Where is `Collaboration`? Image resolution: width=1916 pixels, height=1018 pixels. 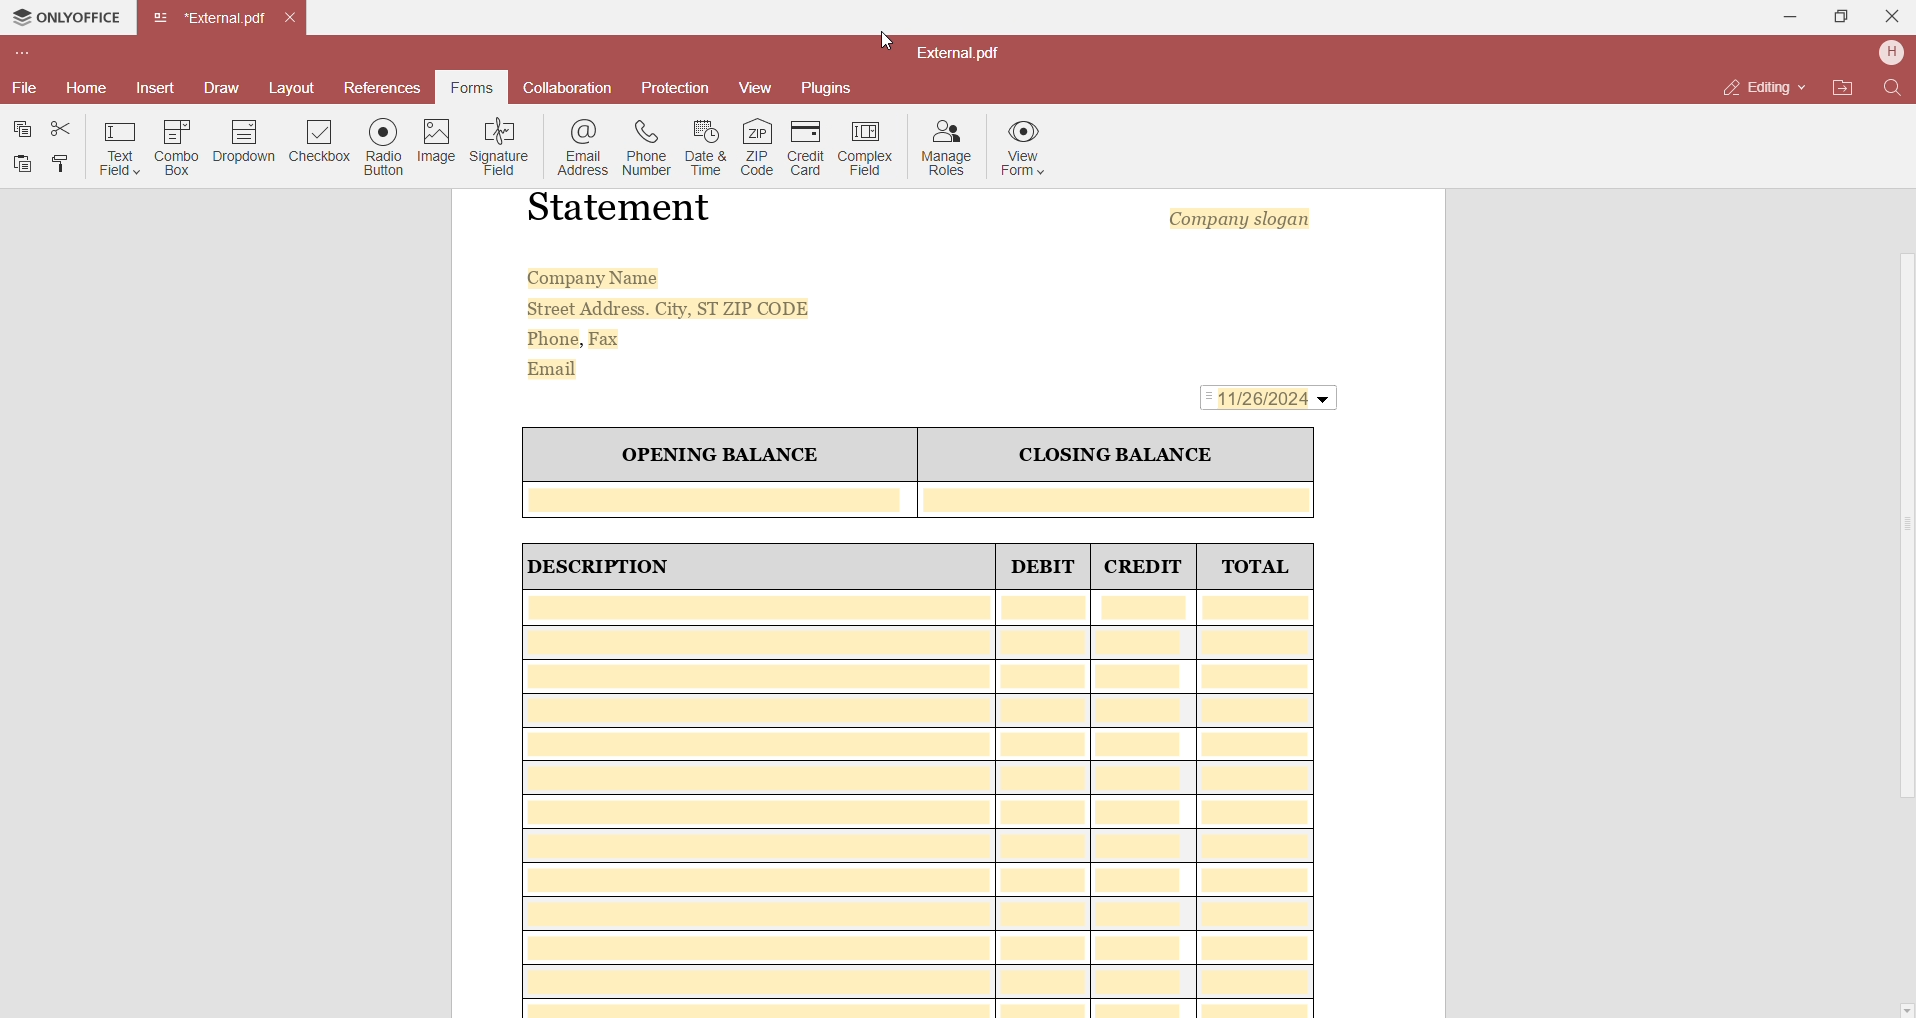 Collaboration is located at coordinates (573, 87).